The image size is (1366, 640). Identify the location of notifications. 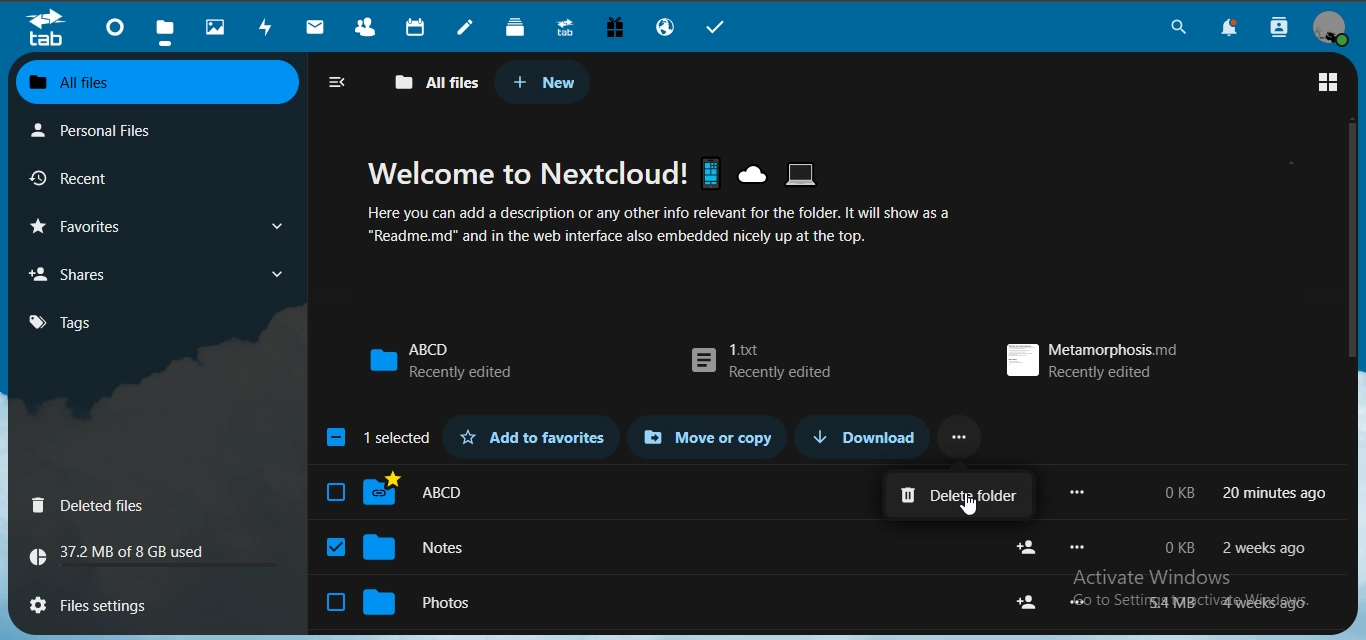
(1231, 29).